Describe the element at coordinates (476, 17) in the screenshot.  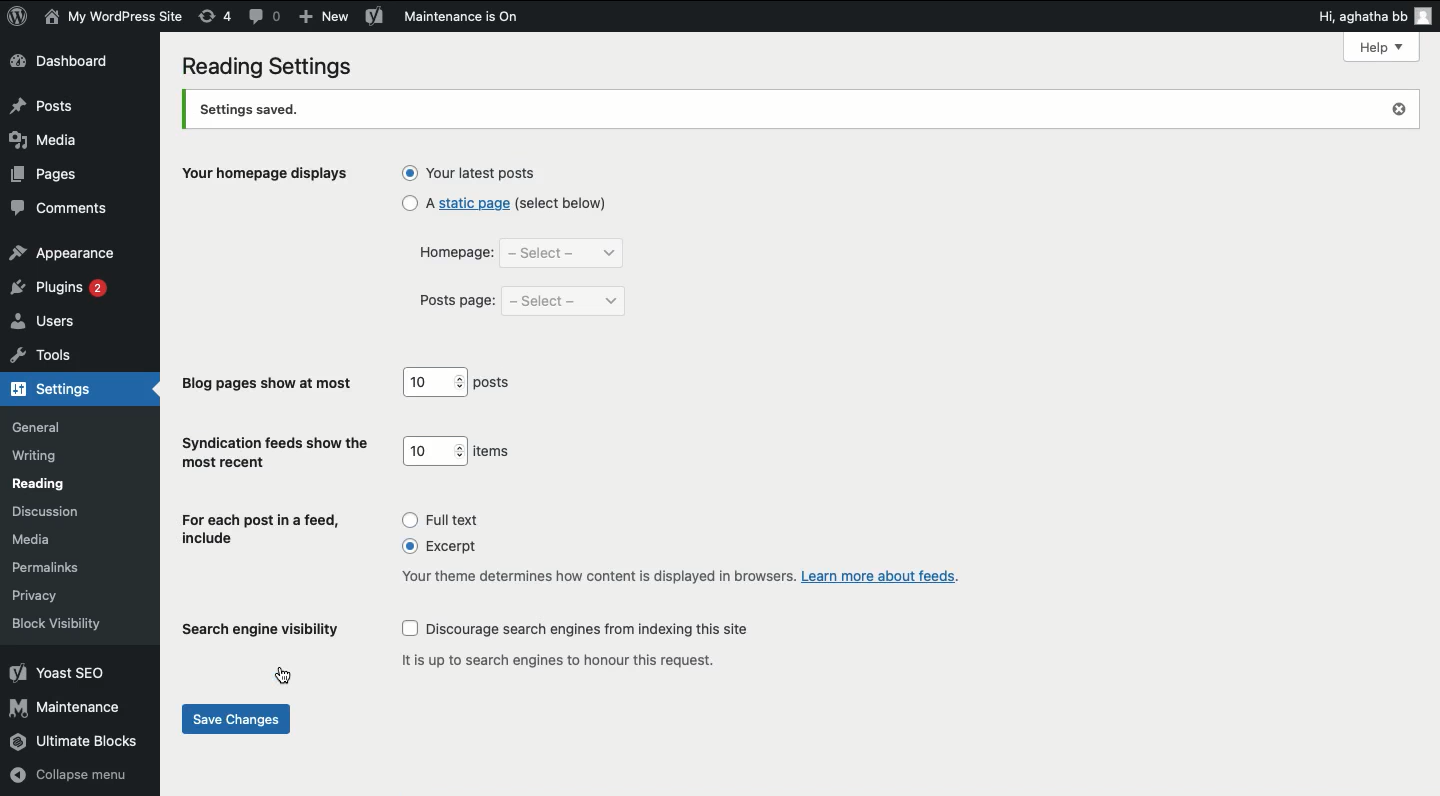
I see `maintenance is on` at that location.